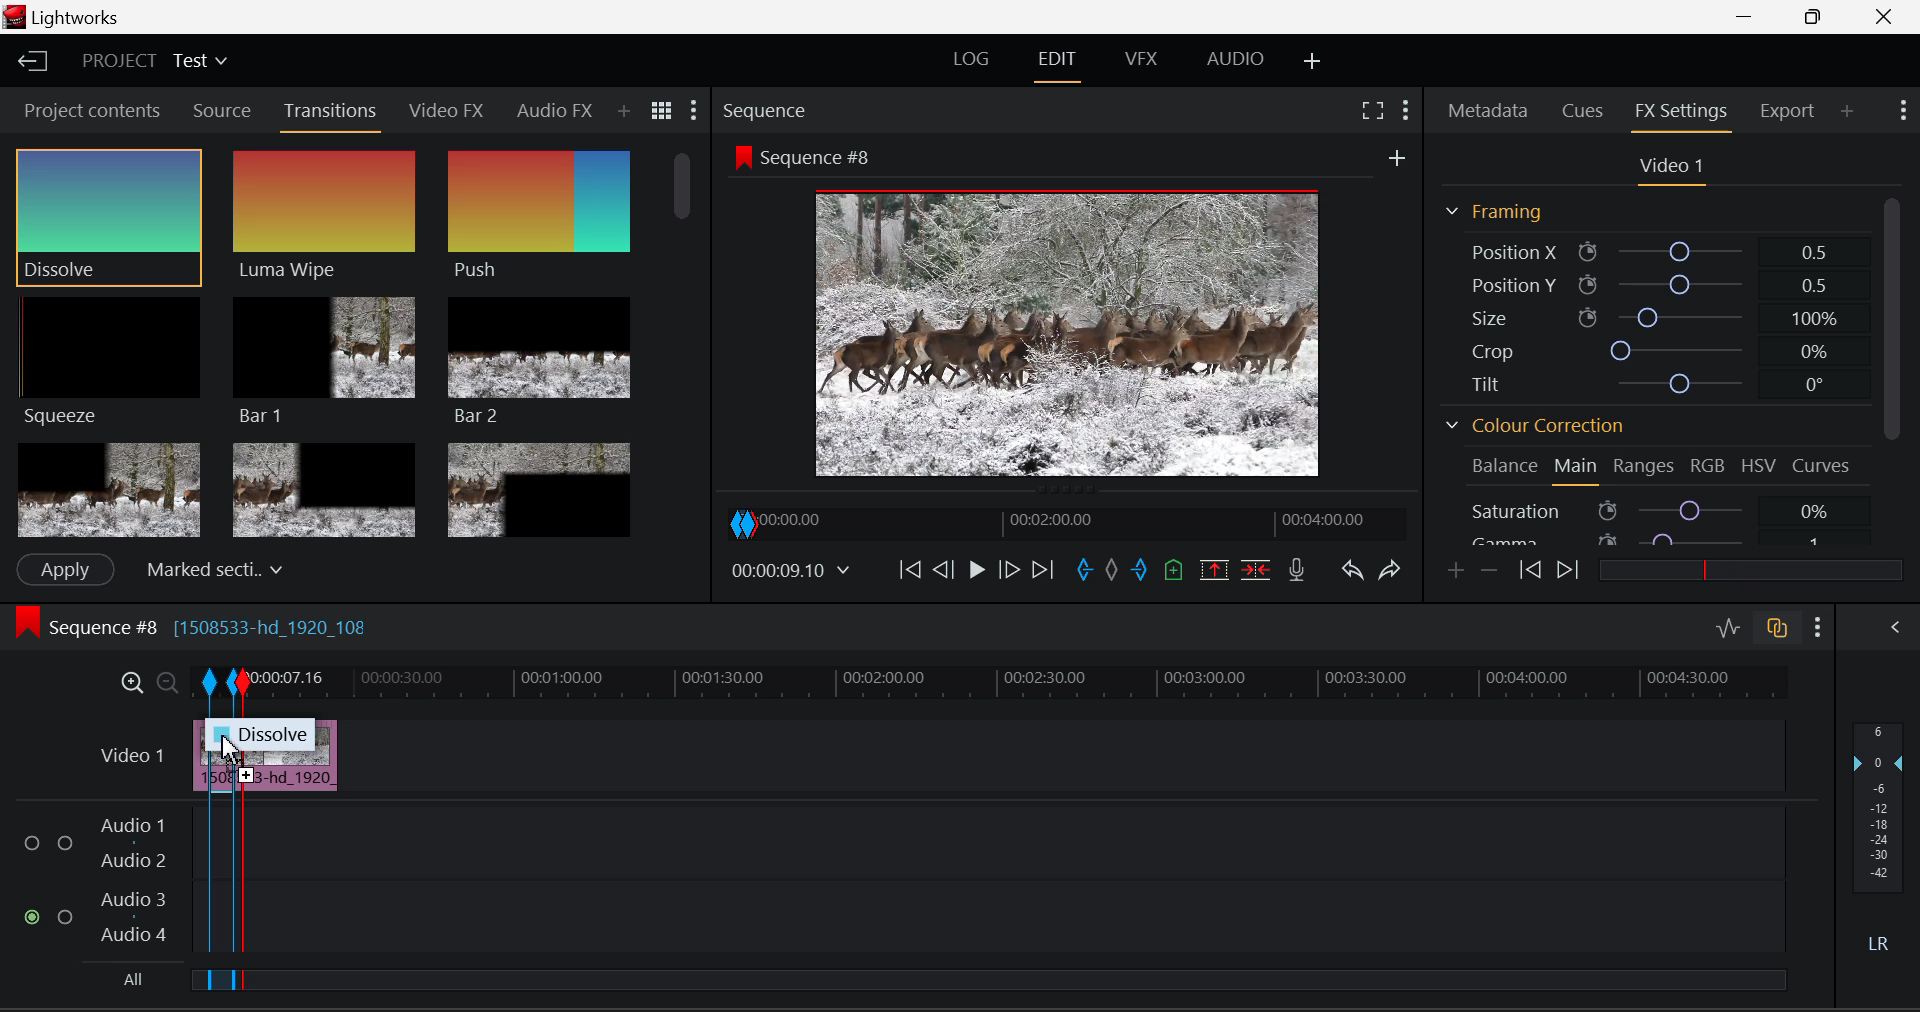  What do you see at coordinates (331, 116) in the screenshot?
I see `Transitions Panel Open` at bounding box center [331, 116].